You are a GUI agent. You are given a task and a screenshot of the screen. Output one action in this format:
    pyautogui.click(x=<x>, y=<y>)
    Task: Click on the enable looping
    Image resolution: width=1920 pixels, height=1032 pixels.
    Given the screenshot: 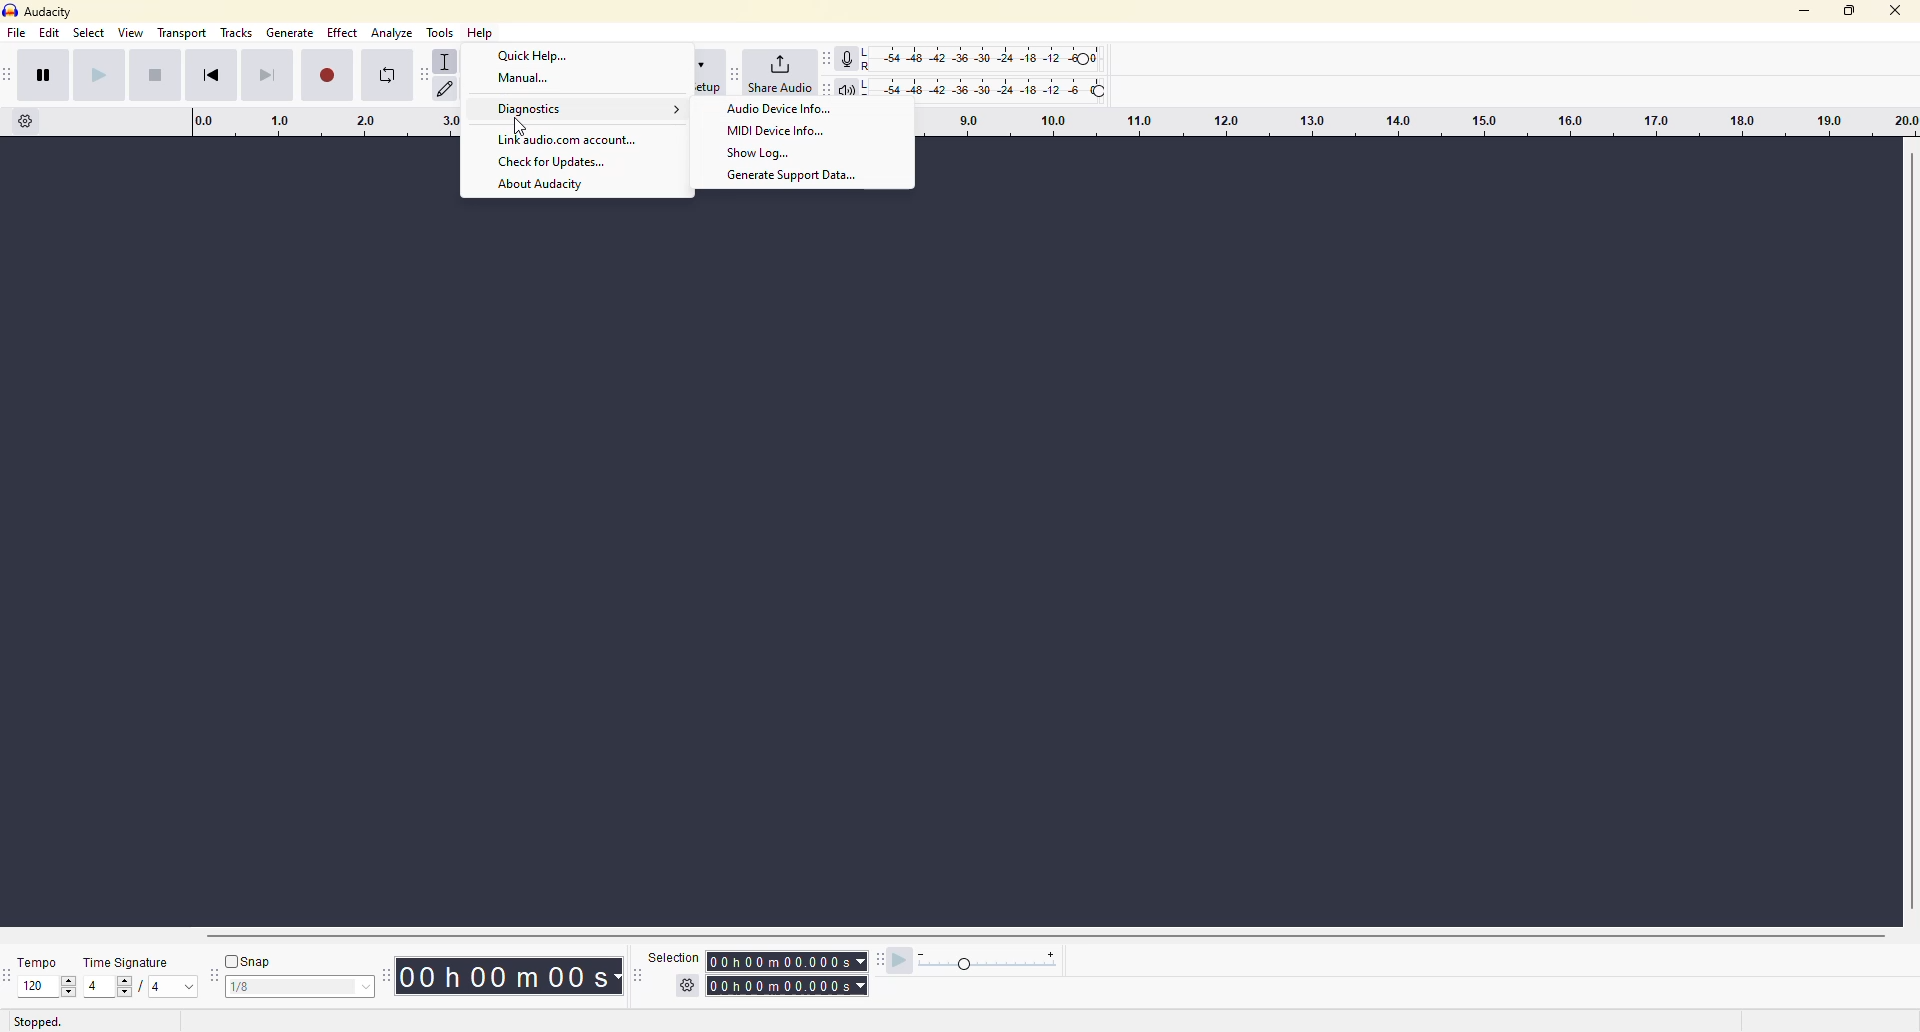 What is the action you would take?
    pyautogui.click(x=387, y=79)
    